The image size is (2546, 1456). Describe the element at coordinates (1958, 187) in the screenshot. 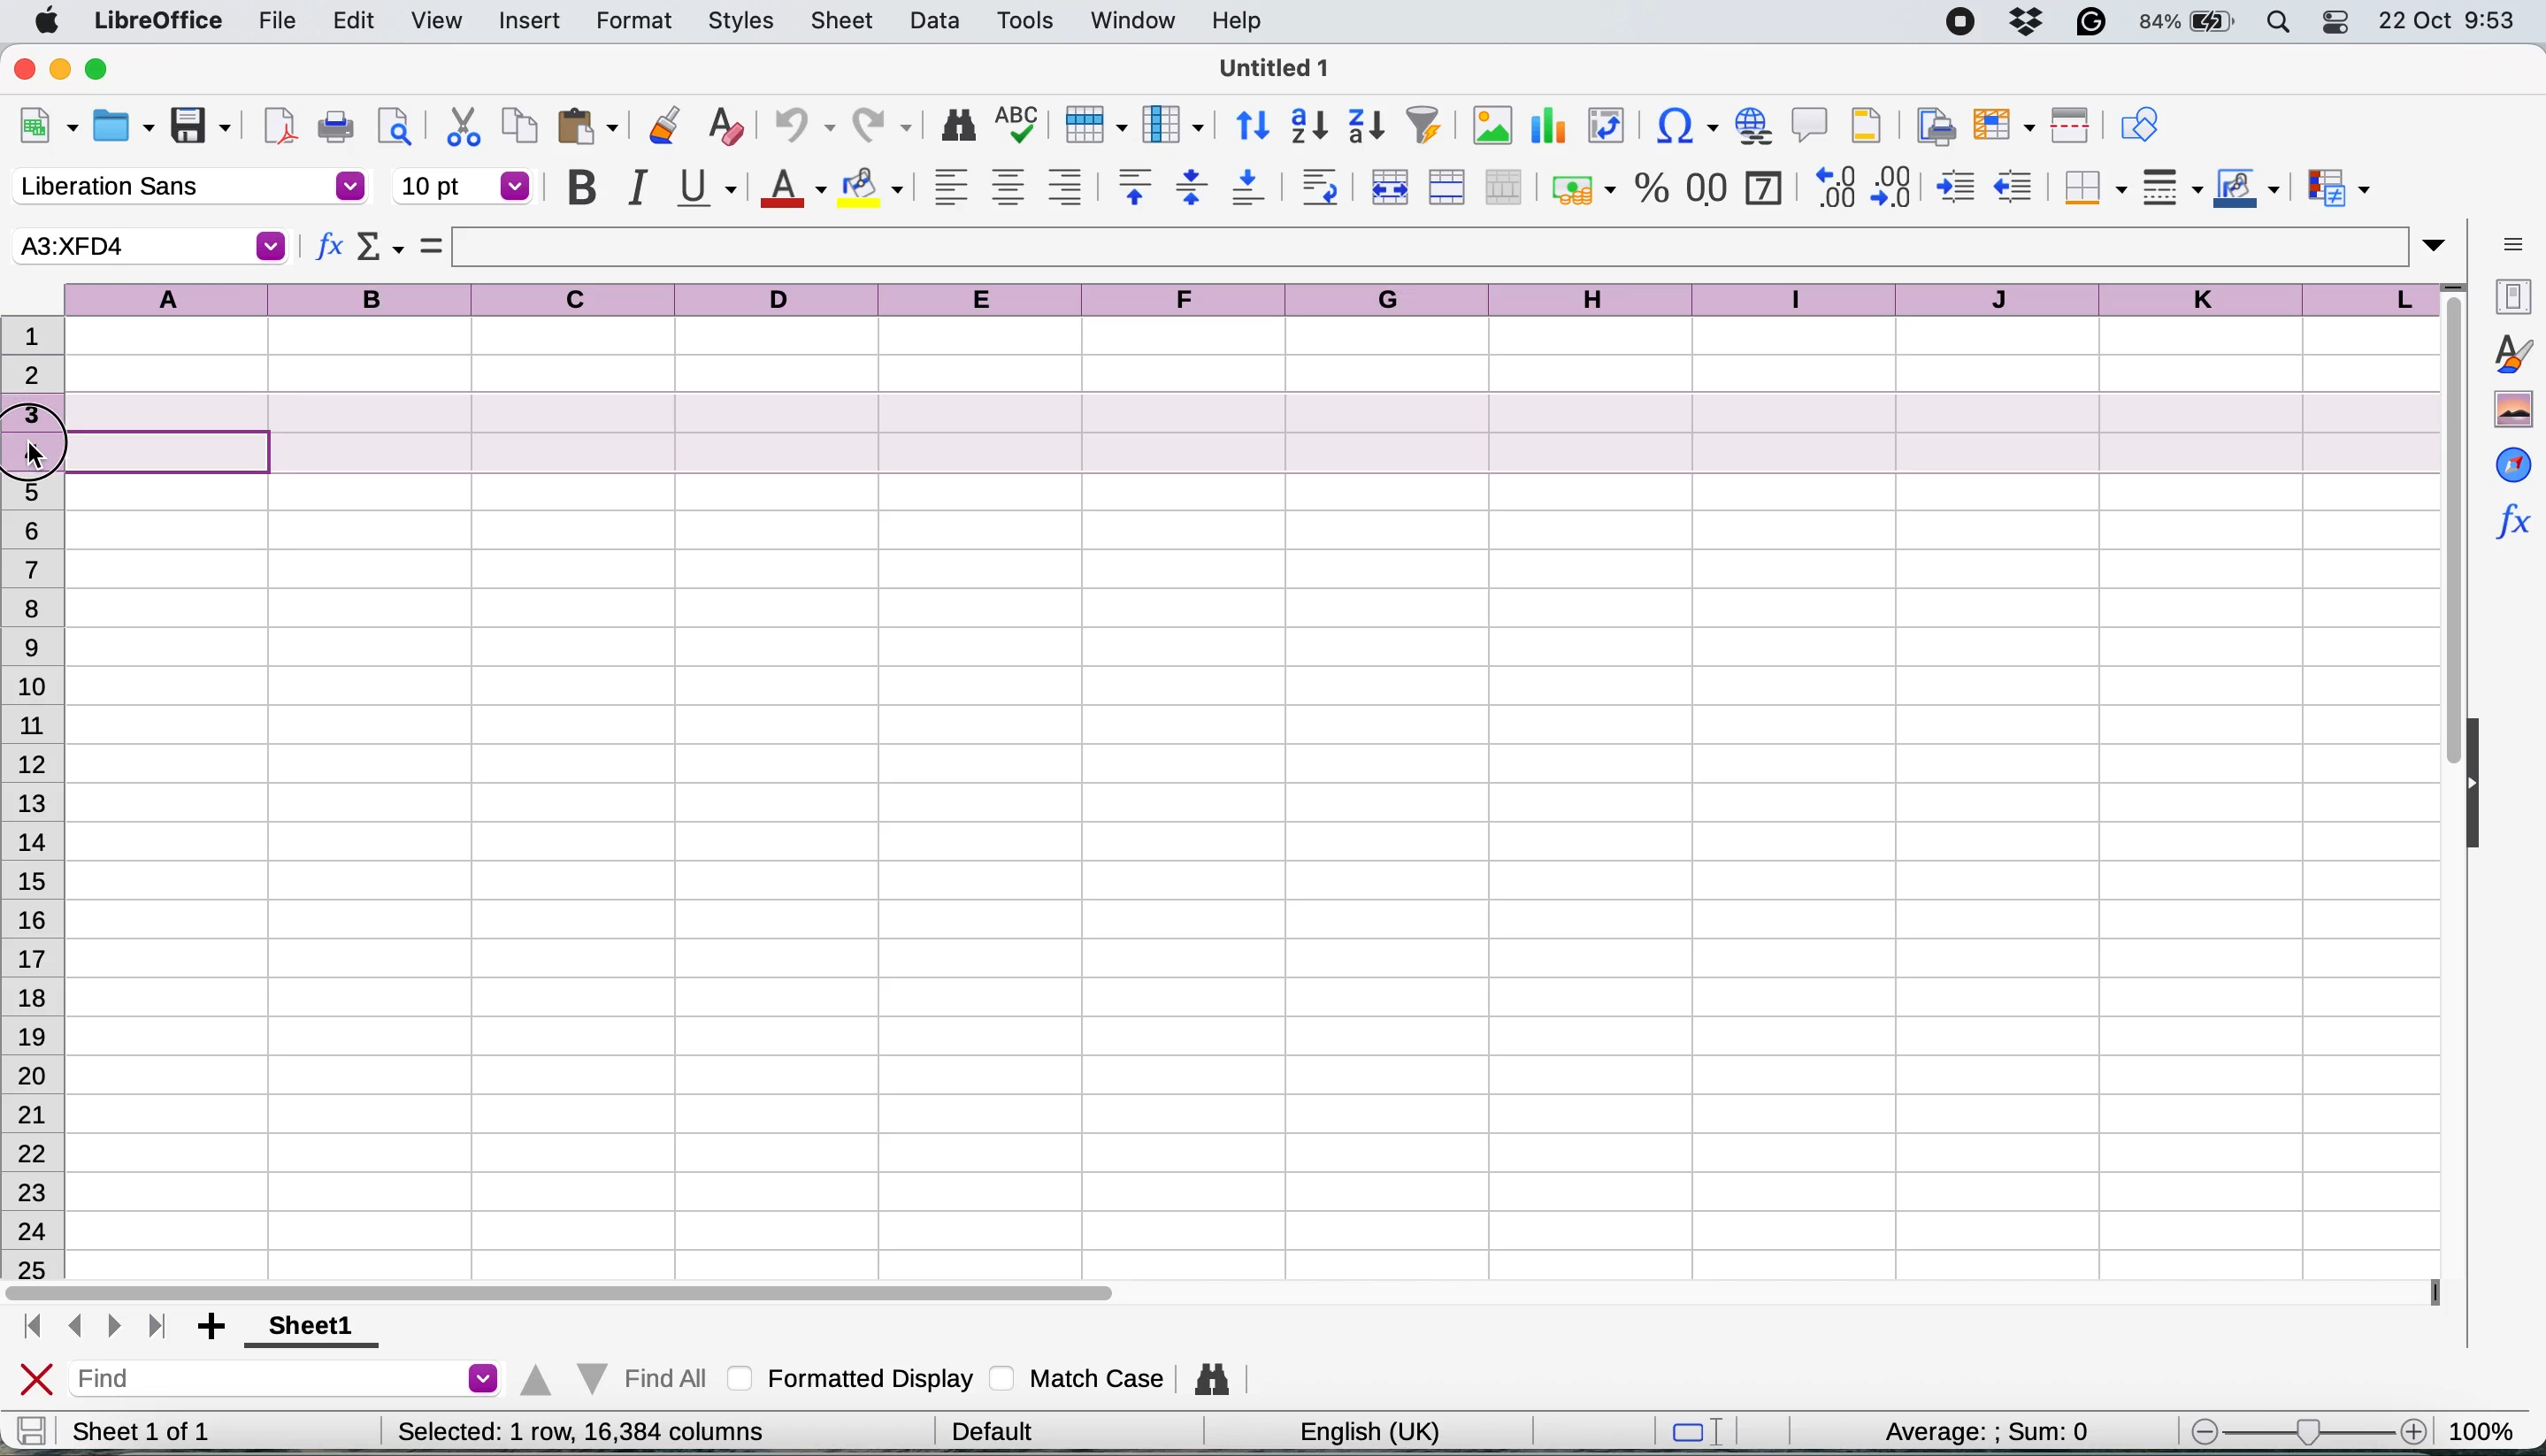

I see `increase indent` at that location.